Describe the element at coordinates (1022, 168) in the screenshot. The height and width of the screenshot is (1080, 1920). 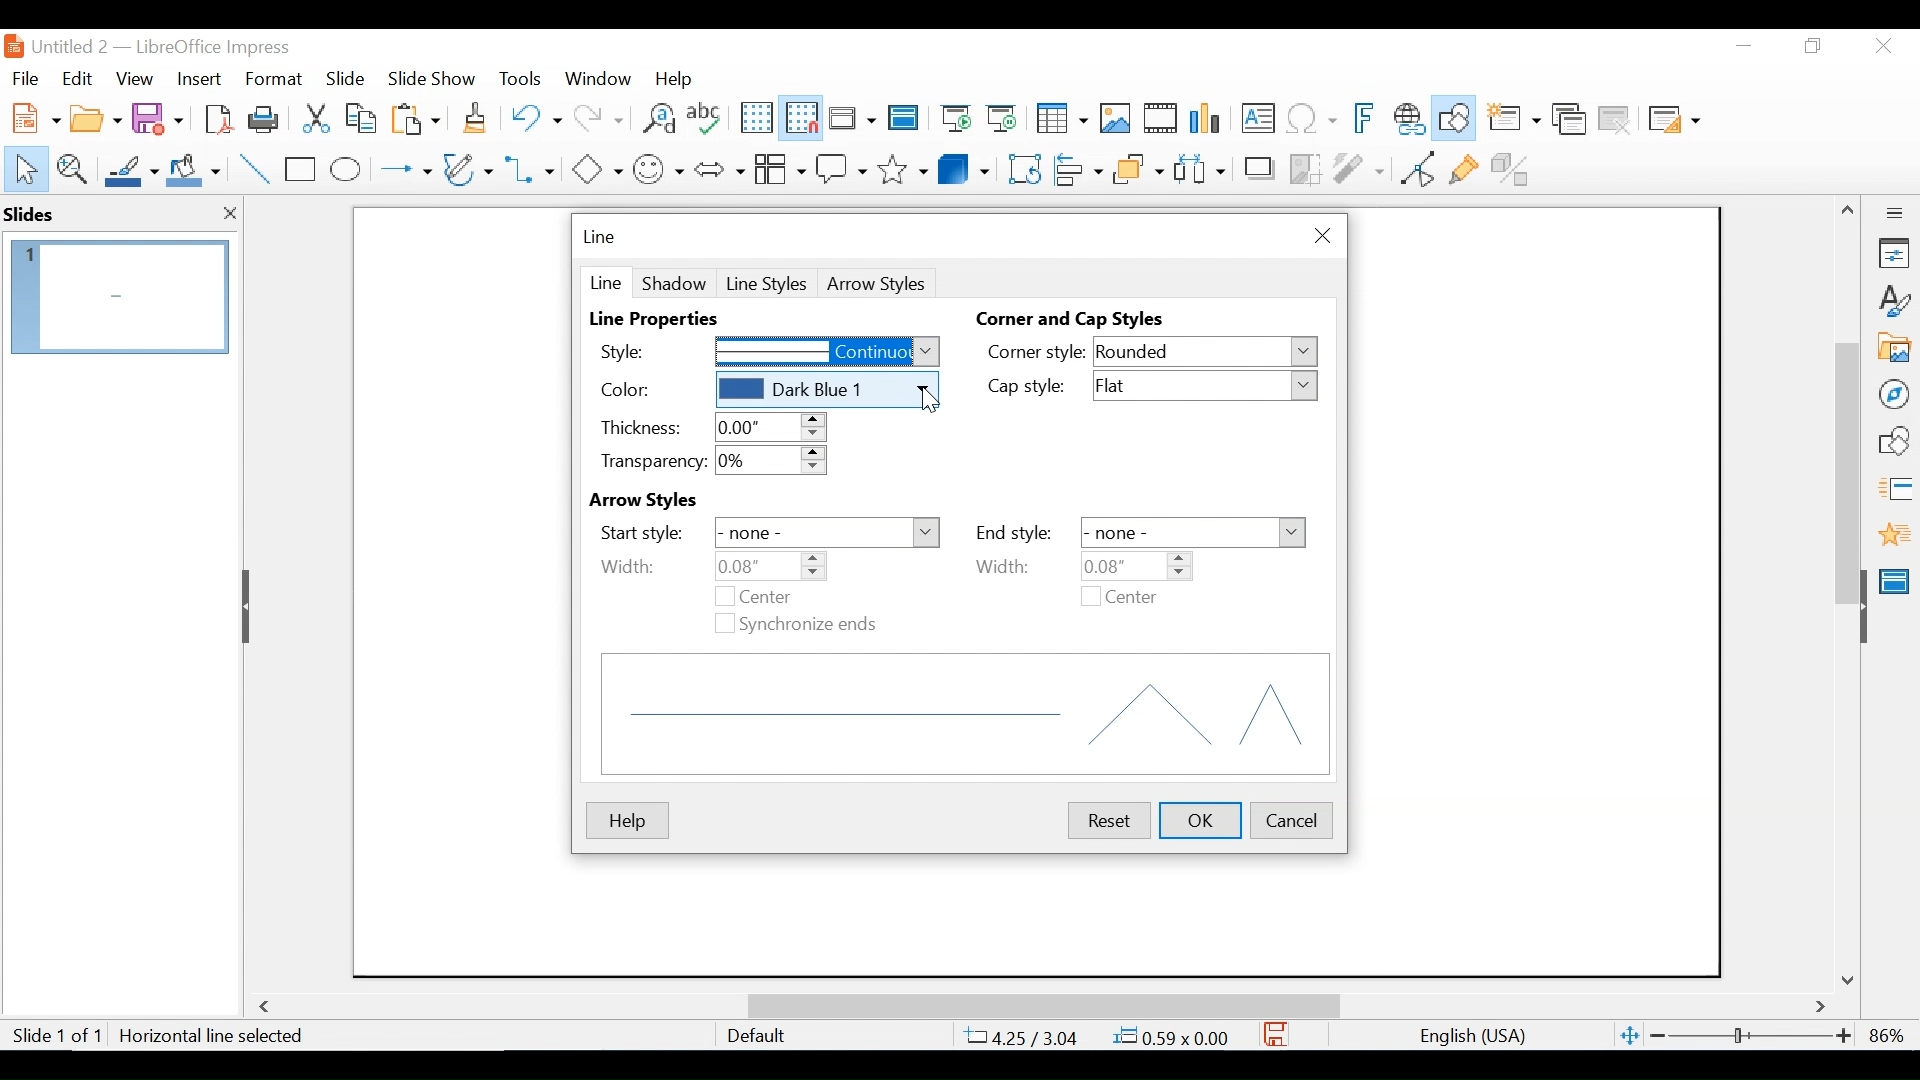
I see `Rotate` at that location.